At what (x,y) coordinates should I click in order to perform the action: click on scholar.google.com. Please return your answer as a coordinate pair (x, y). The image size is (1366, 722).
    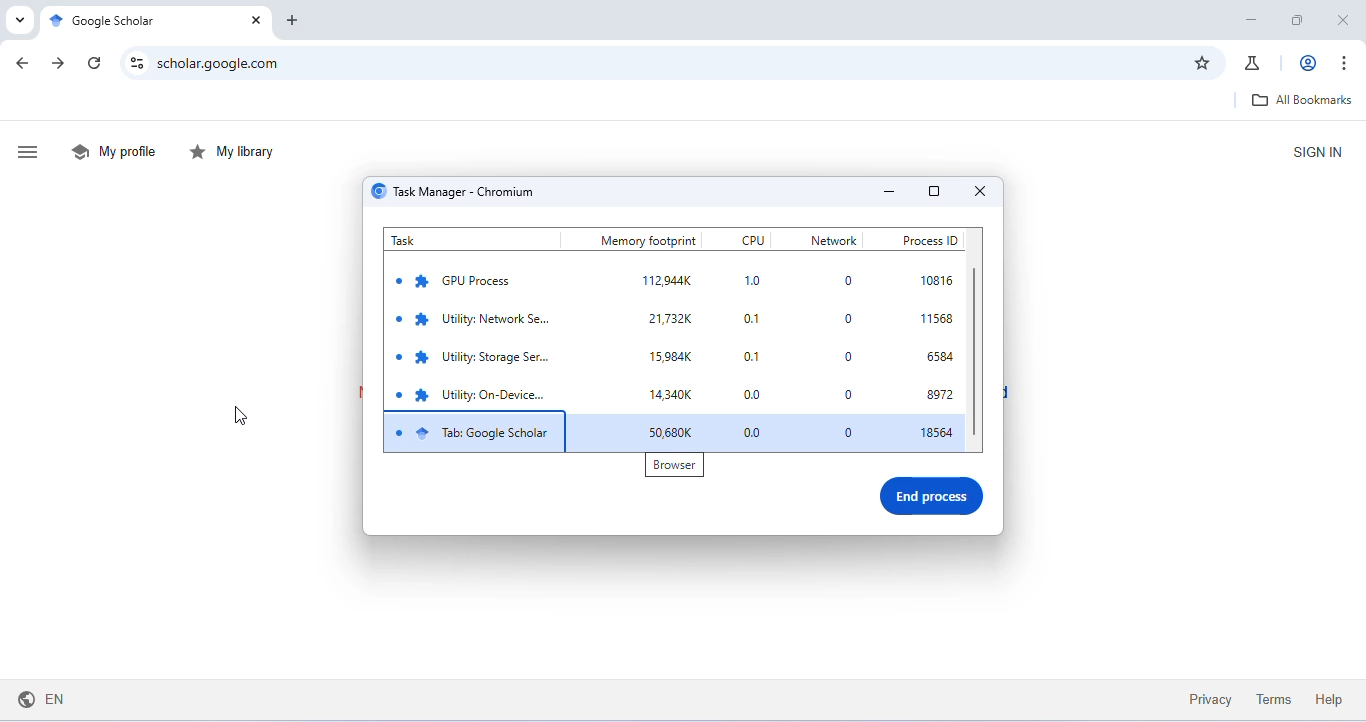
    Looking at the image, I should click on (656, 63).